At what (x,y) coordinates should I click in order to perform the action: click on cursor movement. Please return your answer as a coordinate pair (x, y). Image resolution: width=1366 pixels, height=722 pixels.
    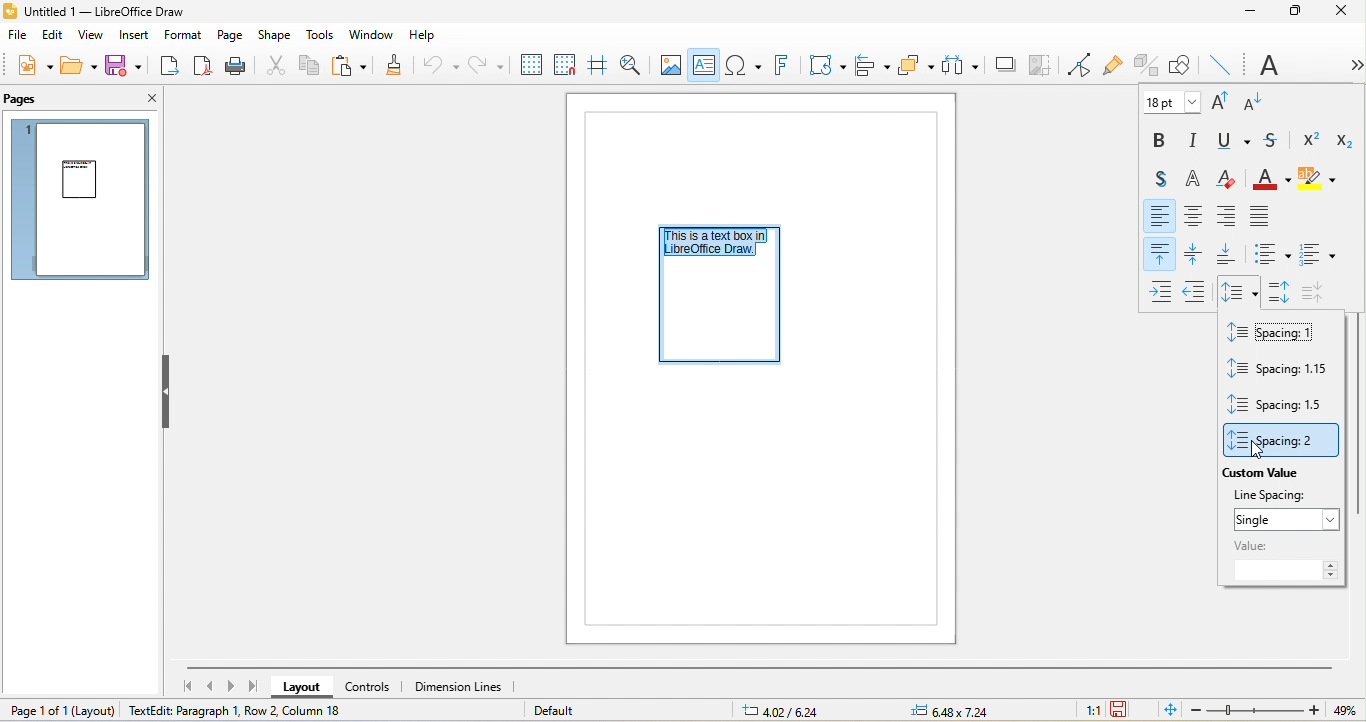
    Looking at the image, I should click on (1267, 452).